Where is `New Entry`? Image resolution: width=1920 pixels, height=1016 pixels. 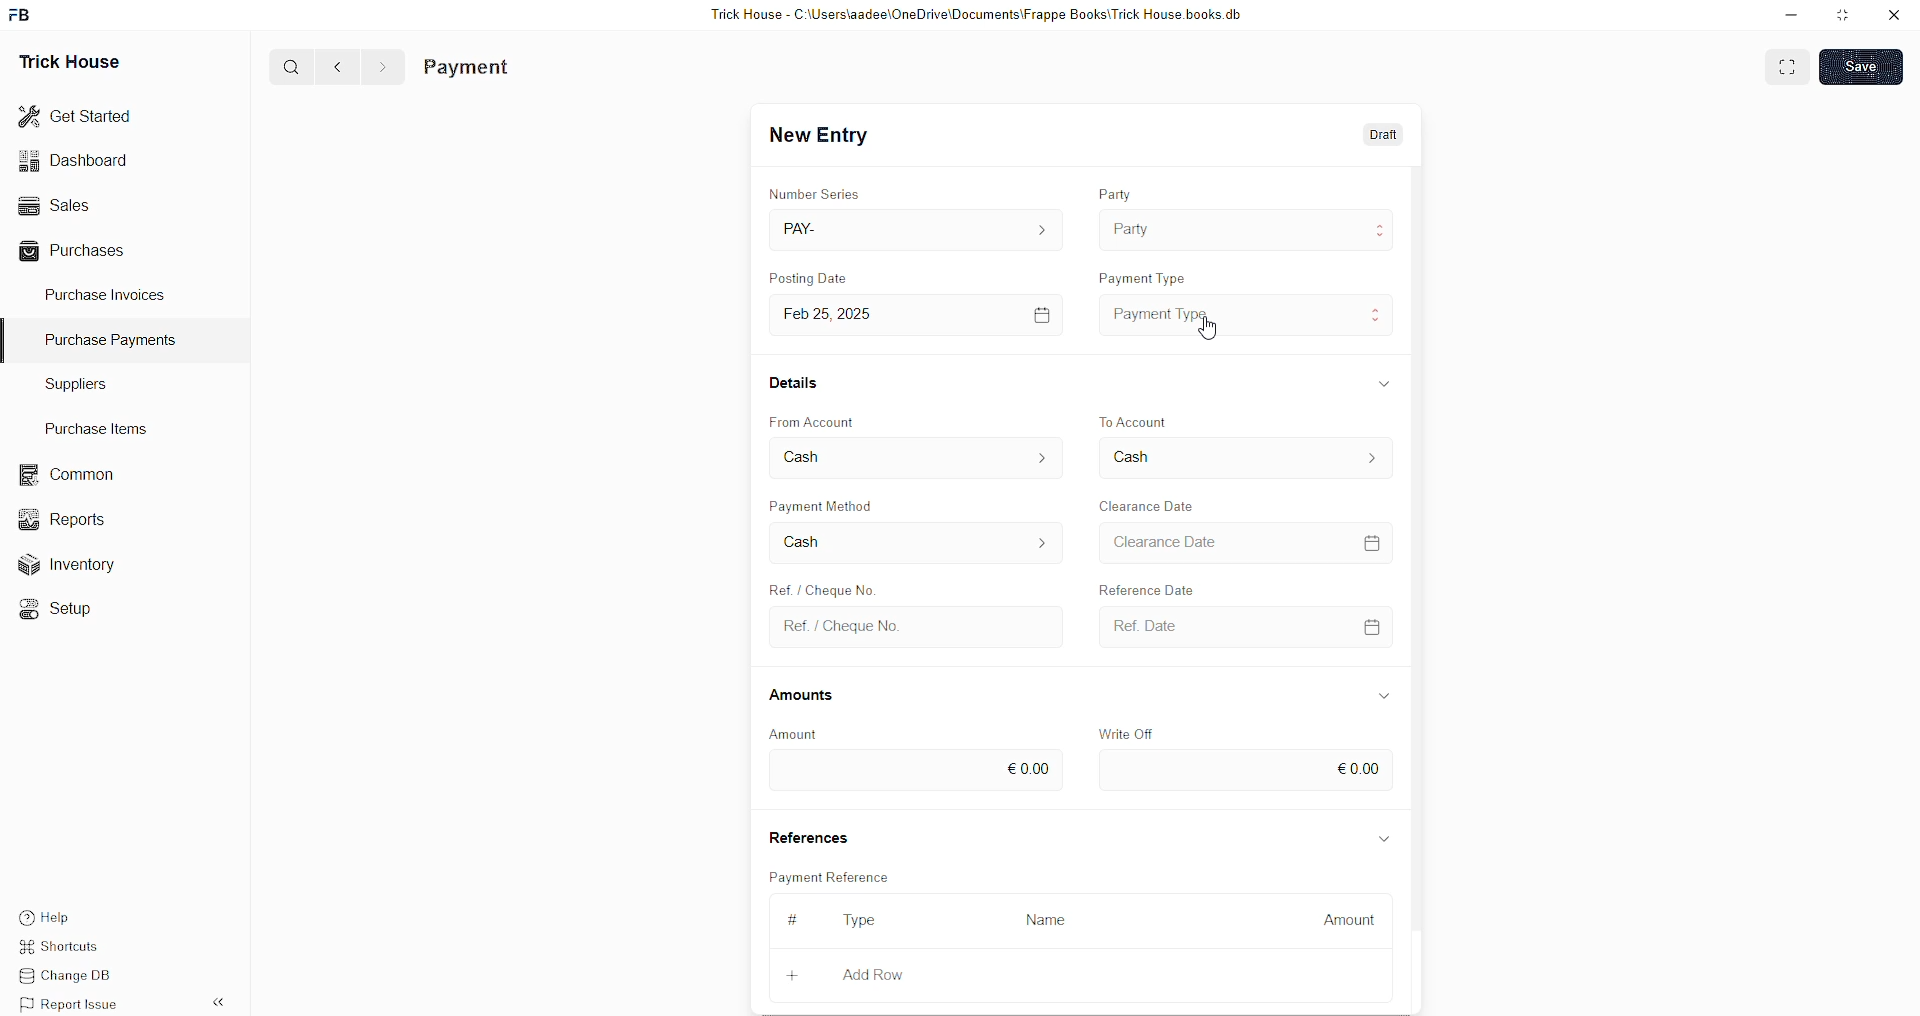
New Entry is located at coordinates (824, 136).